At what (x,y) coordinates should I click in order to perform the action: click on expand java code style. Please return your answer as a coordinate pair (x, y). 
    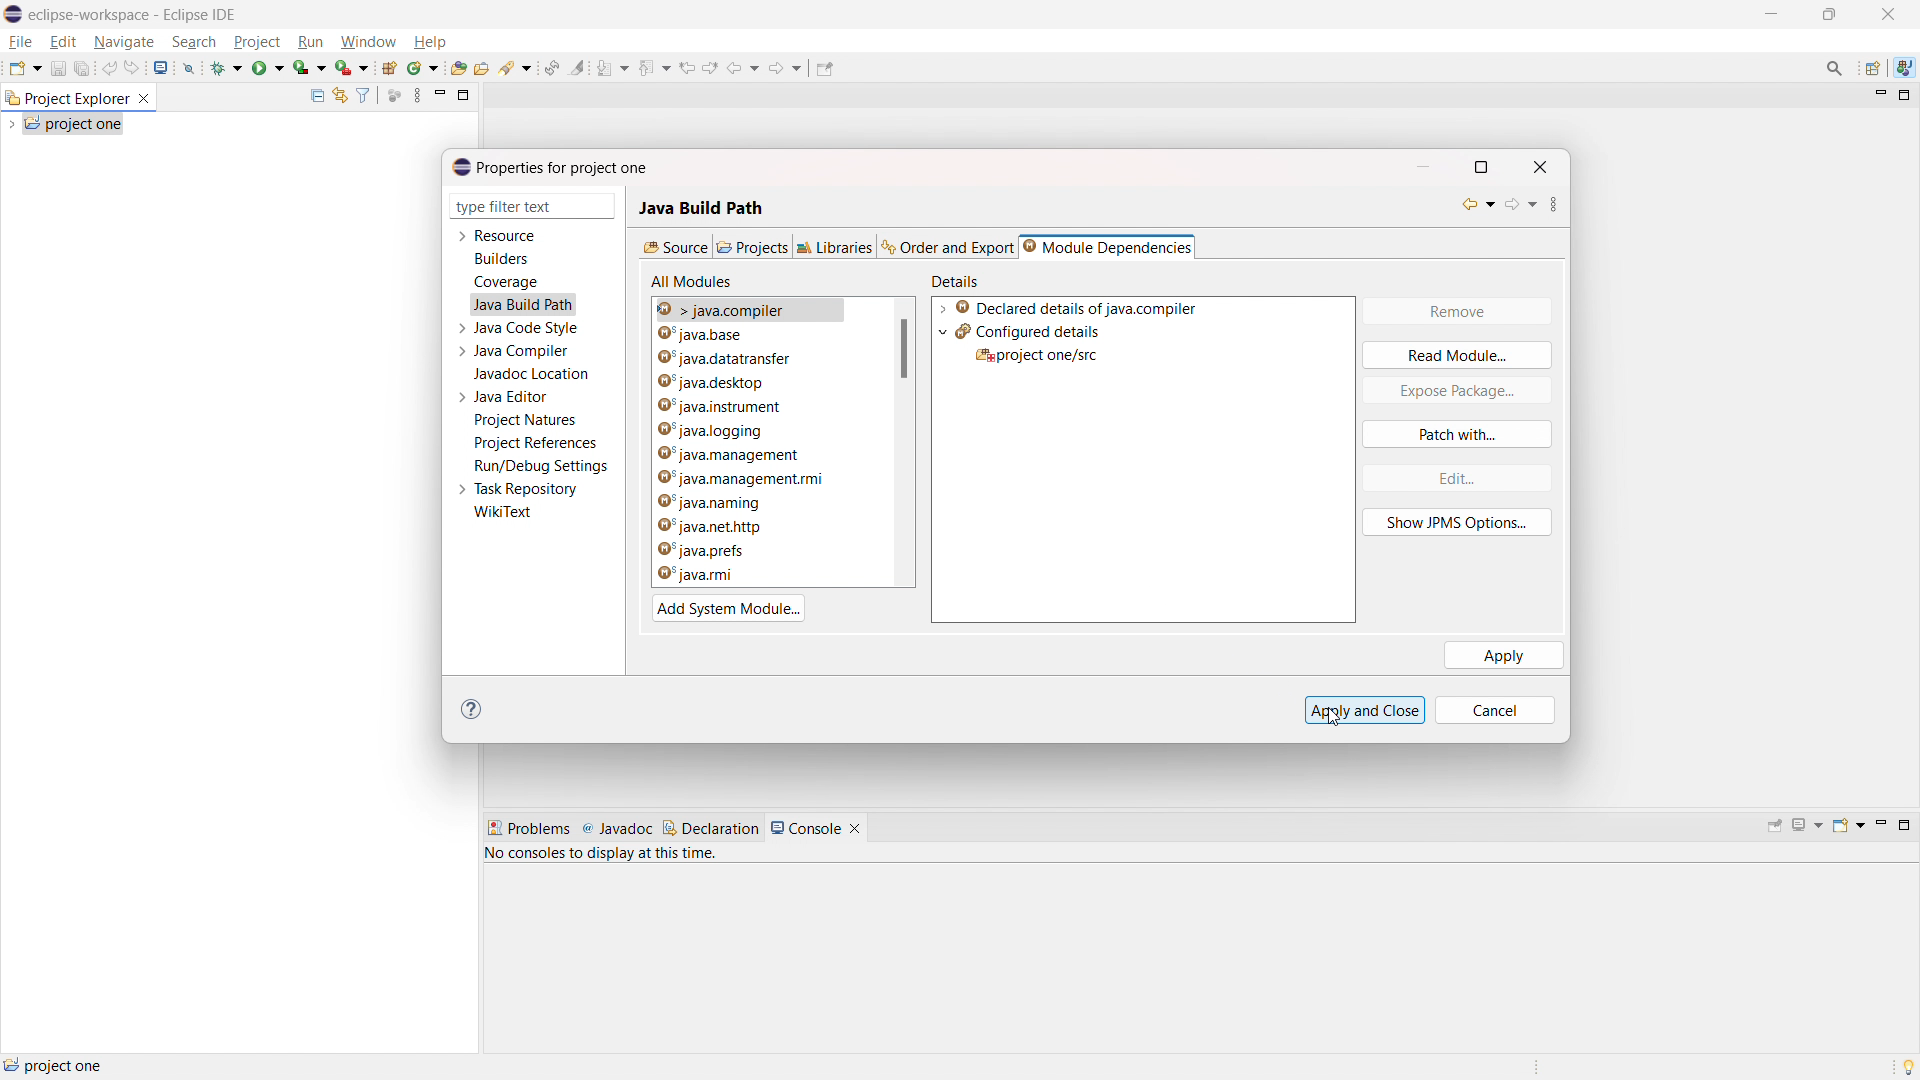
    Looking at the image, I should click on (462, 326).